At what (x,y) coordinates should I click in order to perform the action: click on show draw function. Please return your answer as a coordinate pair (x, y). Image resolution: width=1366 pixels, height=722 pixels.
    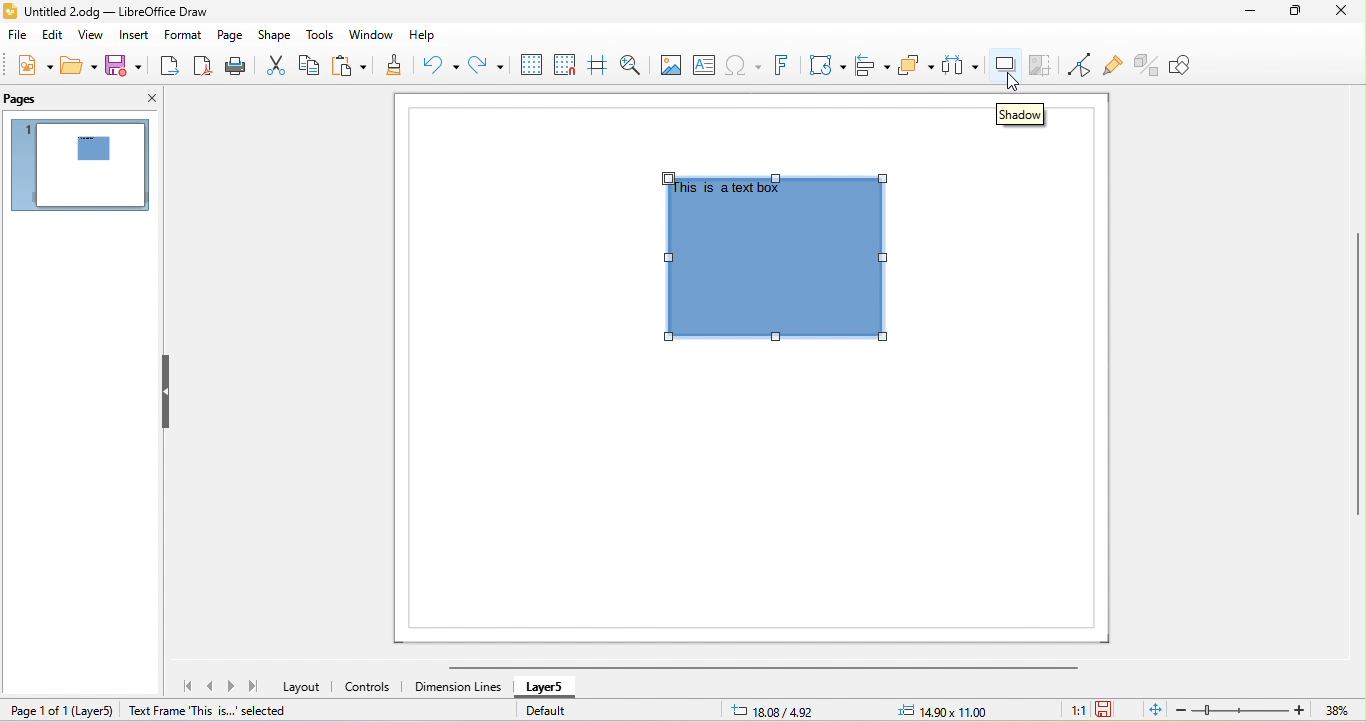
    Looking at the image, I should click on (1191, 66).